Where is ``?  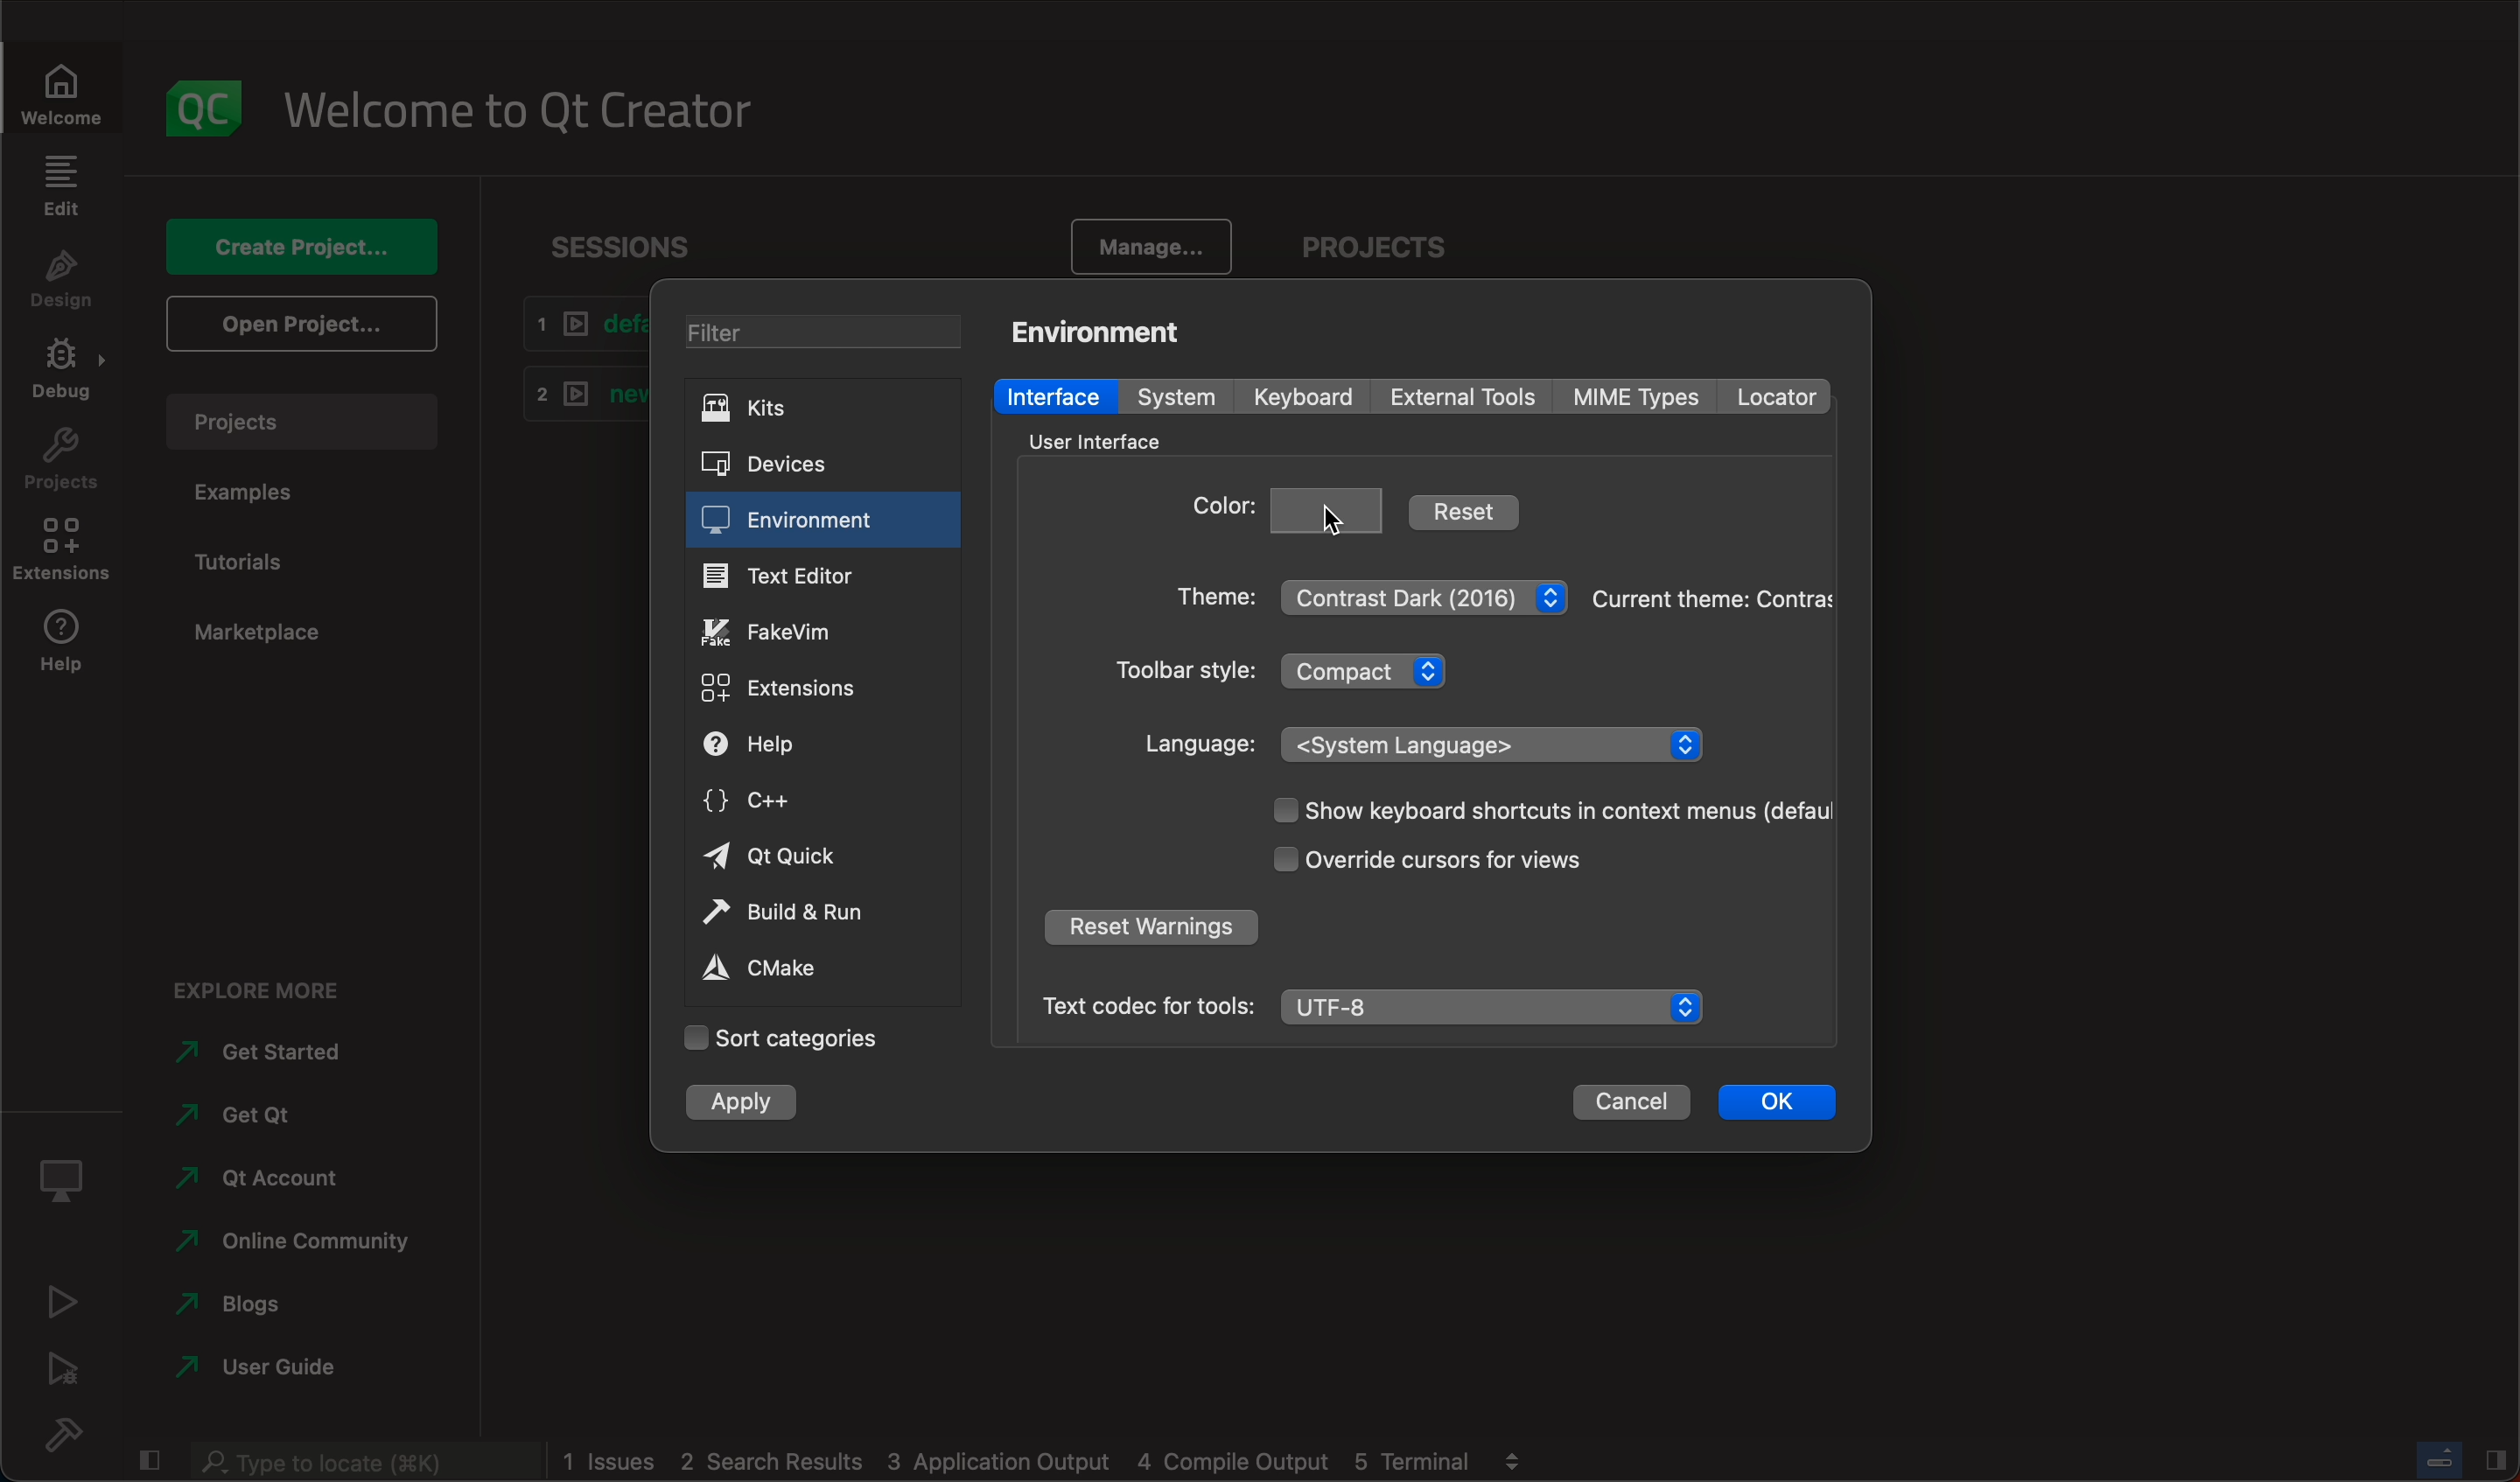
 is located at coordinates (1089, 441).